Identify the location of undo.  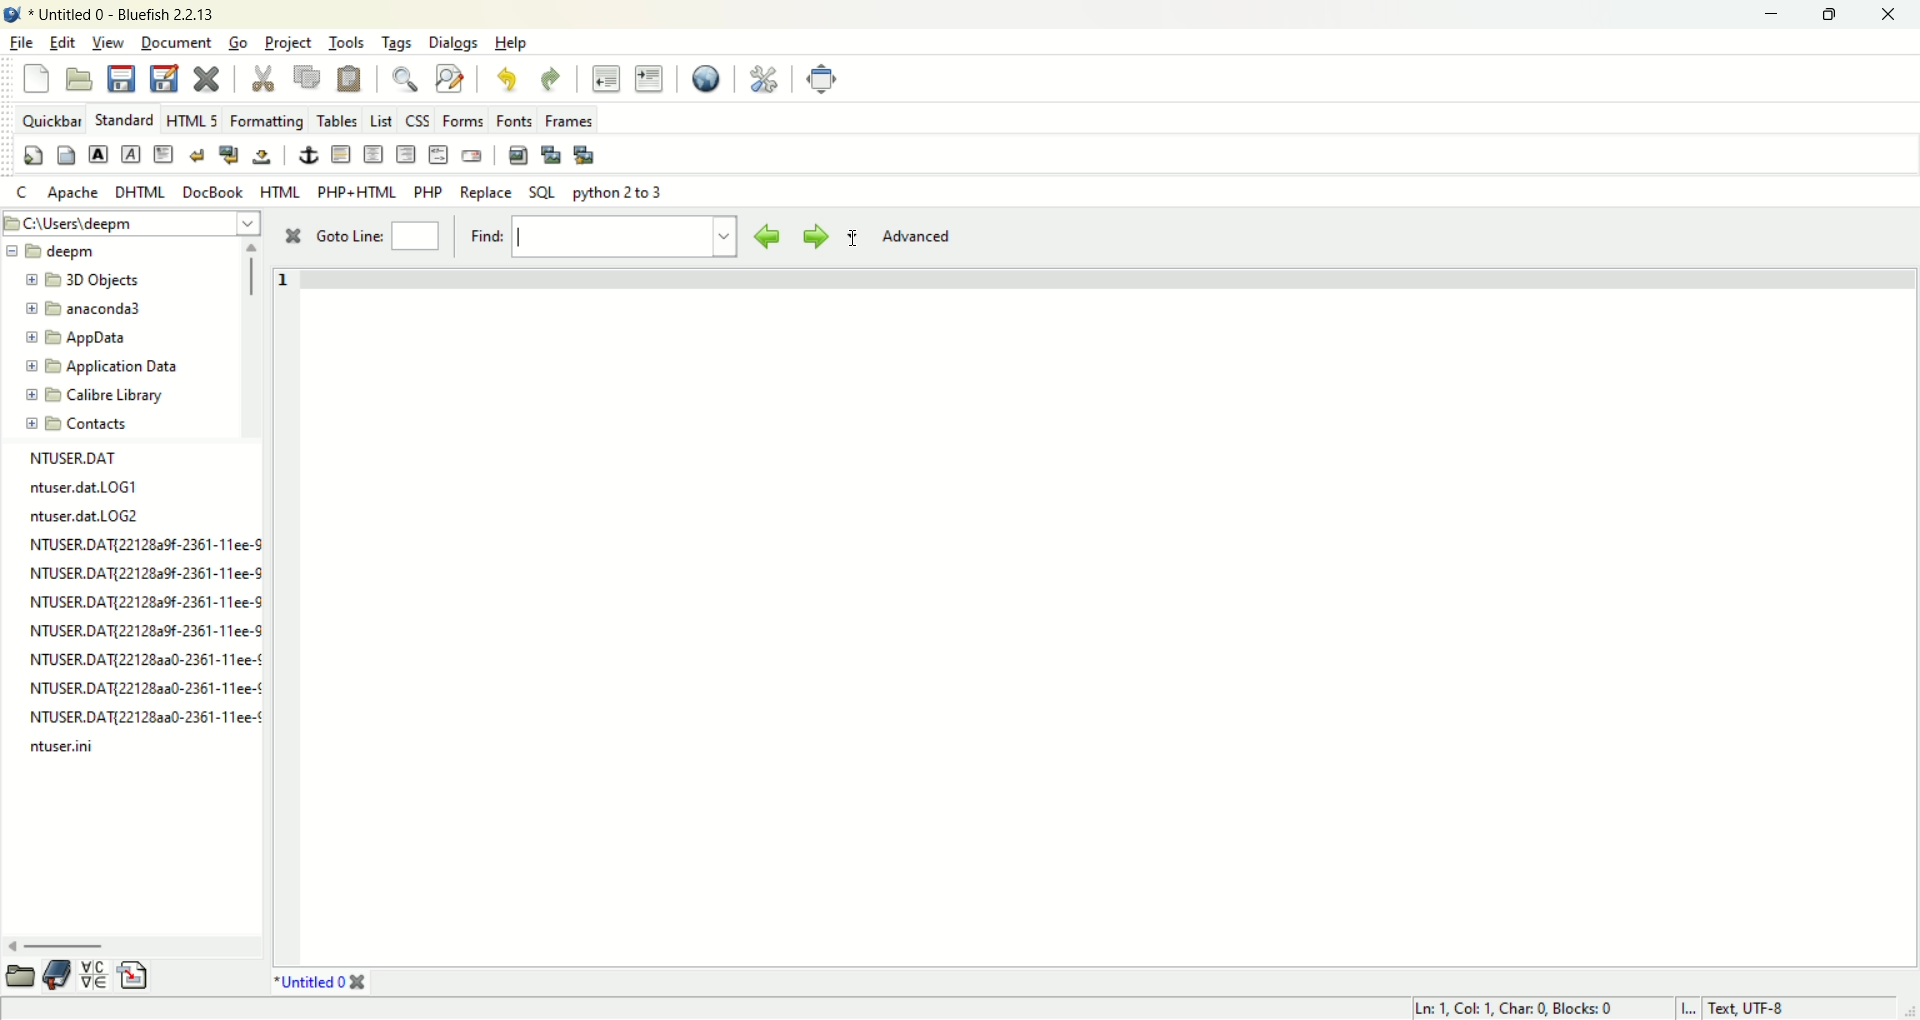
(503, 78).